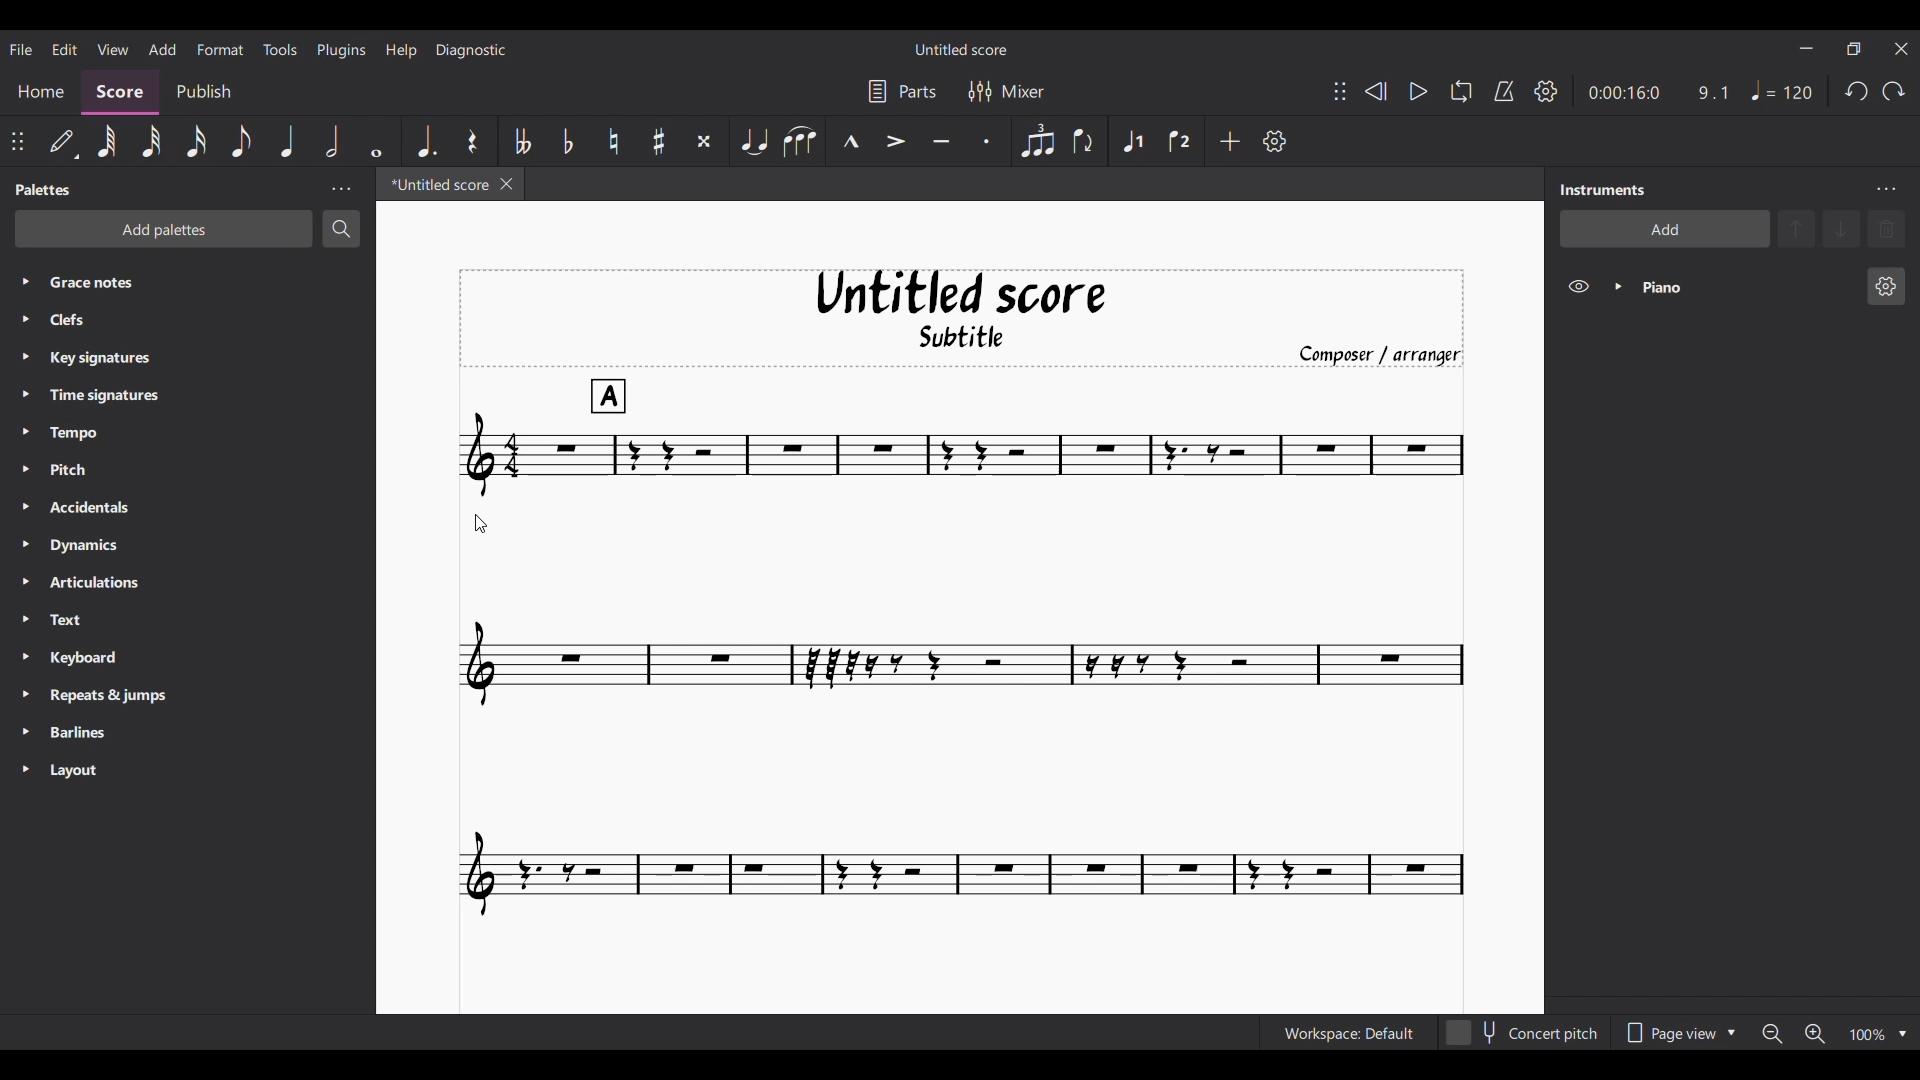  Describe the element at coordinates (202, 280) in the screenshot. I see `Grace notes` at that location.